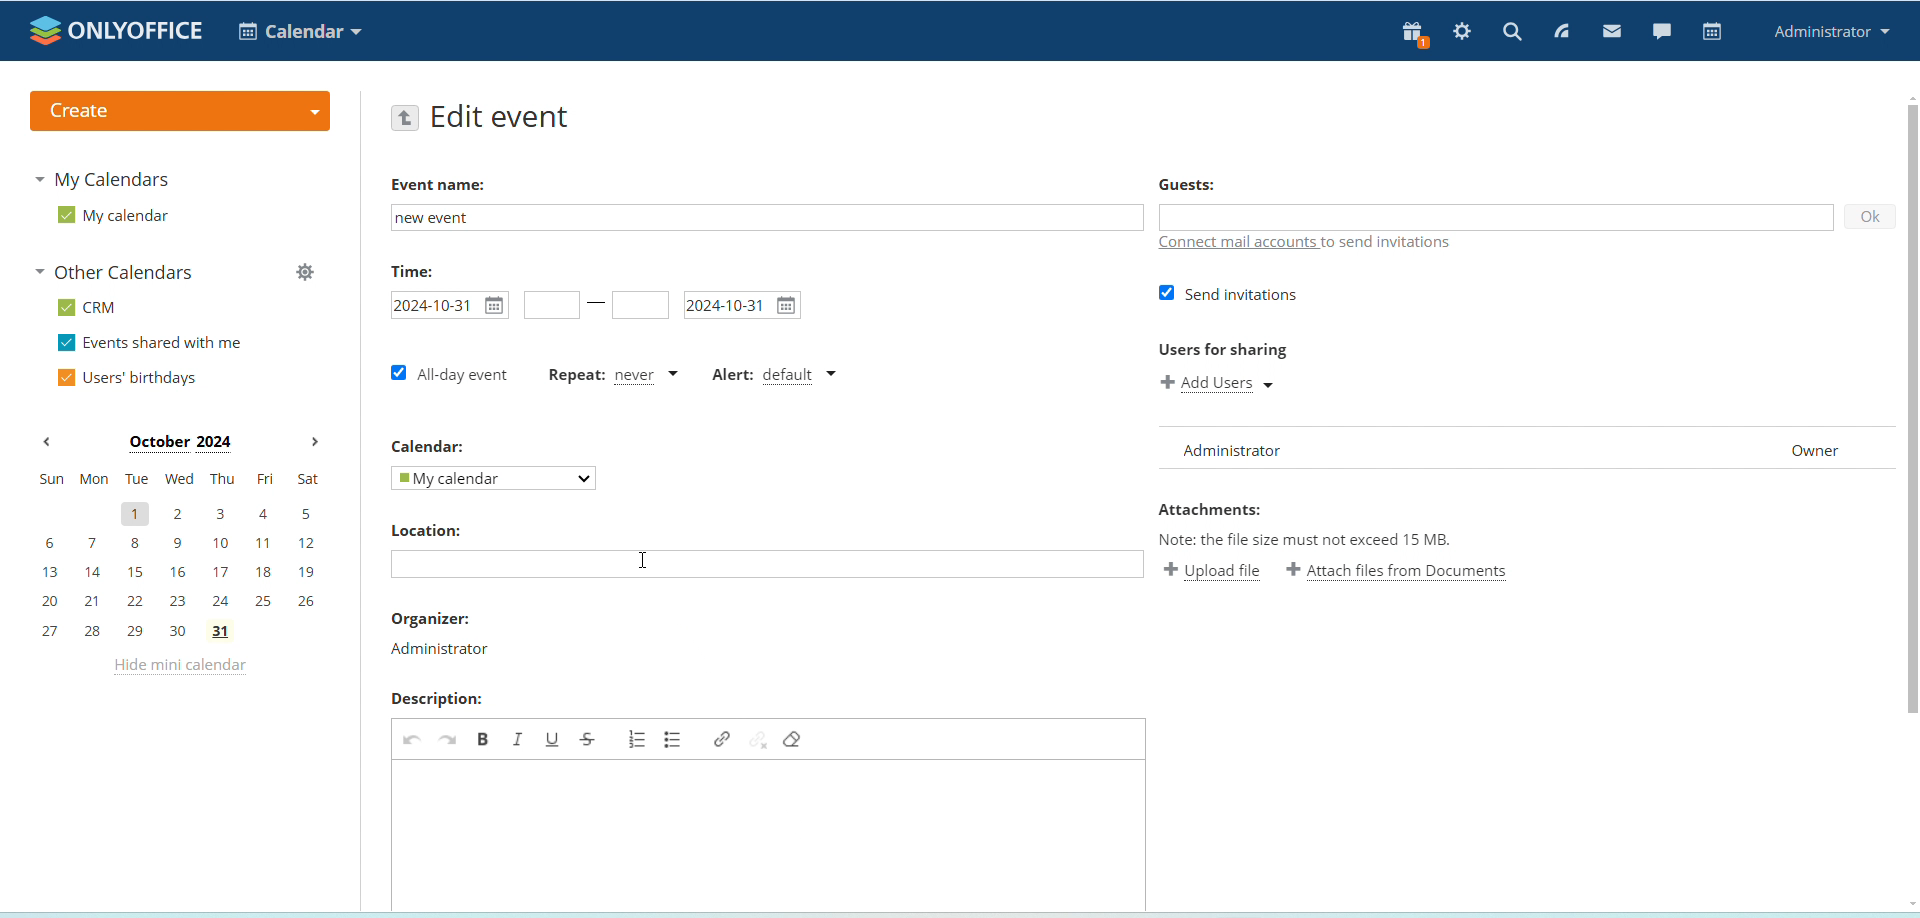  I want to click on previous month, so click(47, 443).